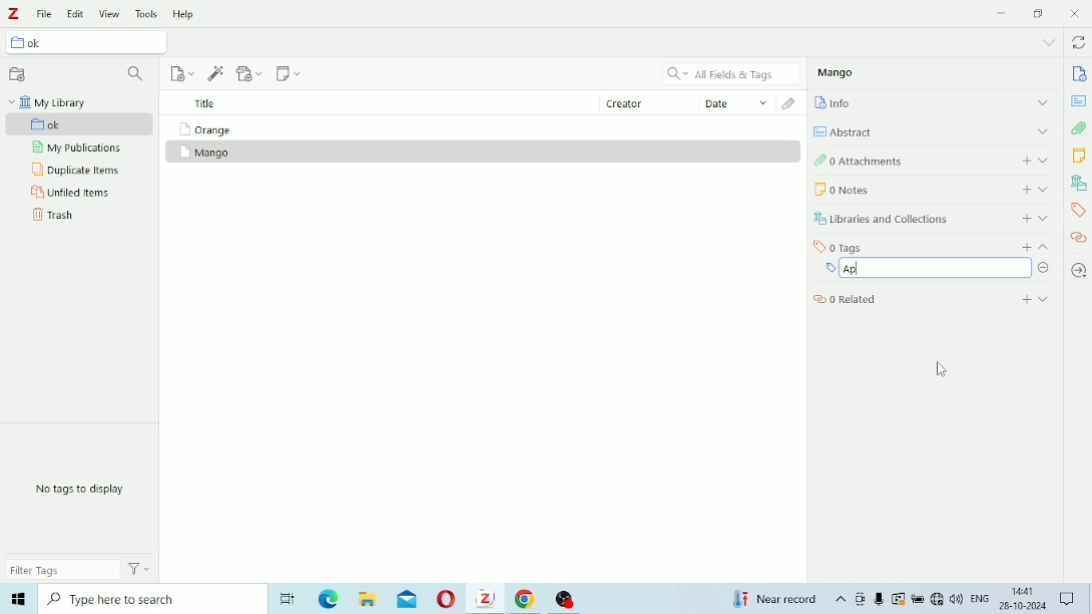 The height and width of the screenshot is (614, 1092). I want to click on Attachments, so click(790, 104).